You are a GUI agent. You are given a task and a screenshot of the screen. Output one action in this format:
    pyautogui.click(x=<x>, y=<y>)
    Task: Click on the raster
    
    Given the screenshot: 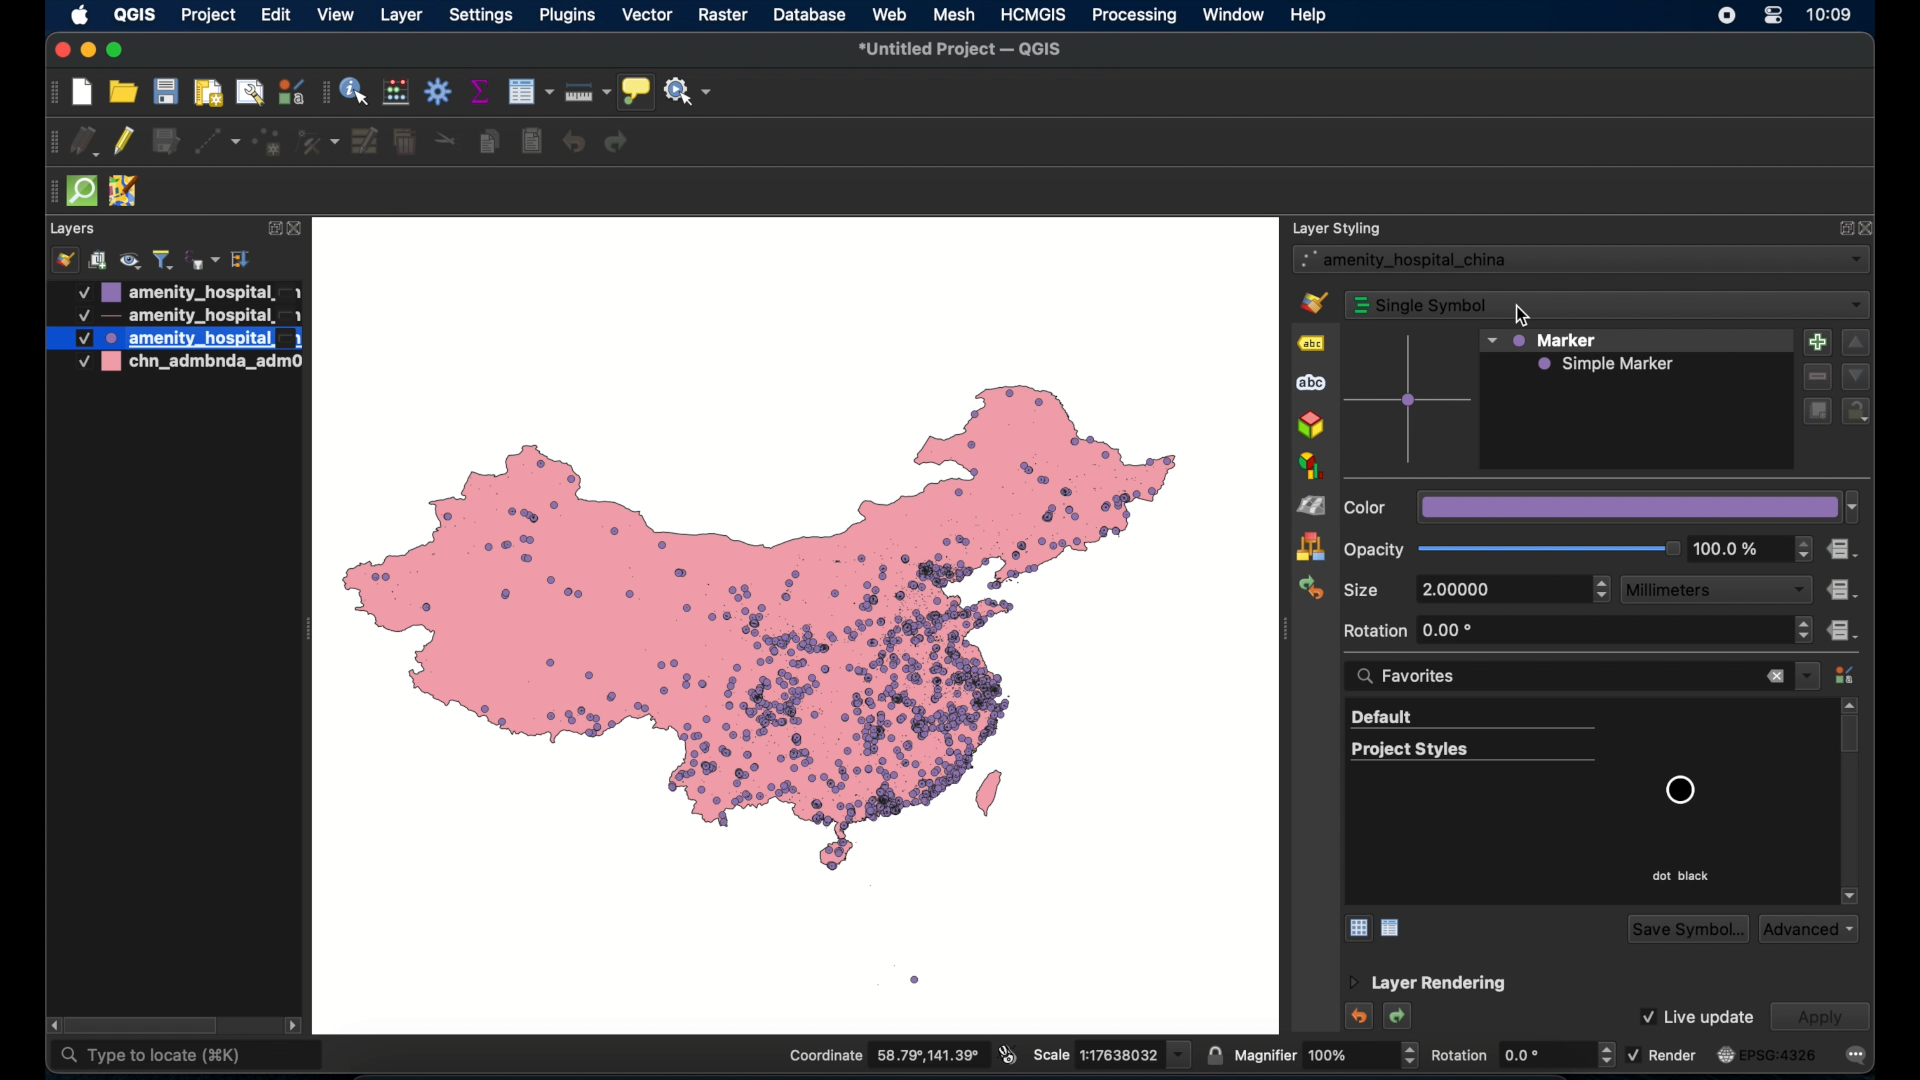 What is the action you would take?
    pyautogui.click(x=722, y=15)
    